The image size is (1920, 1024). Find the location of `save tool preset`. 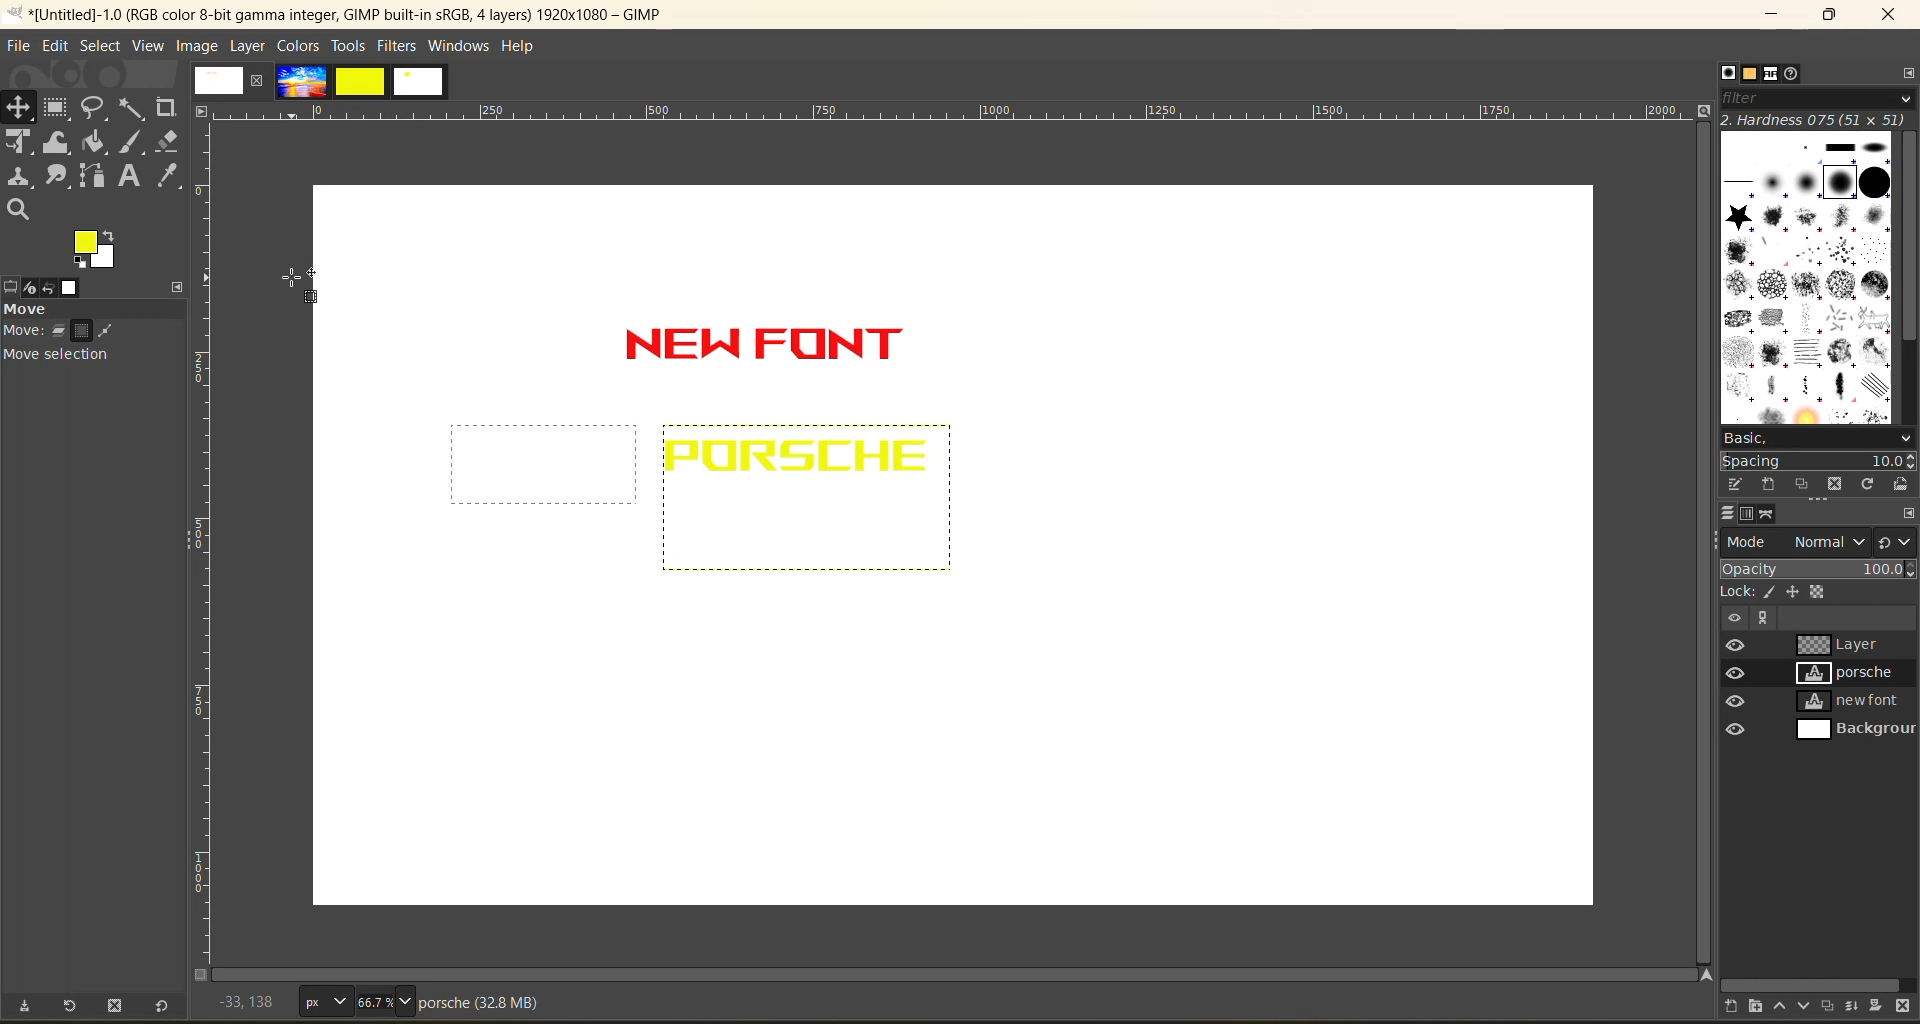

save tool preset is located at coordinates (27, 1007).